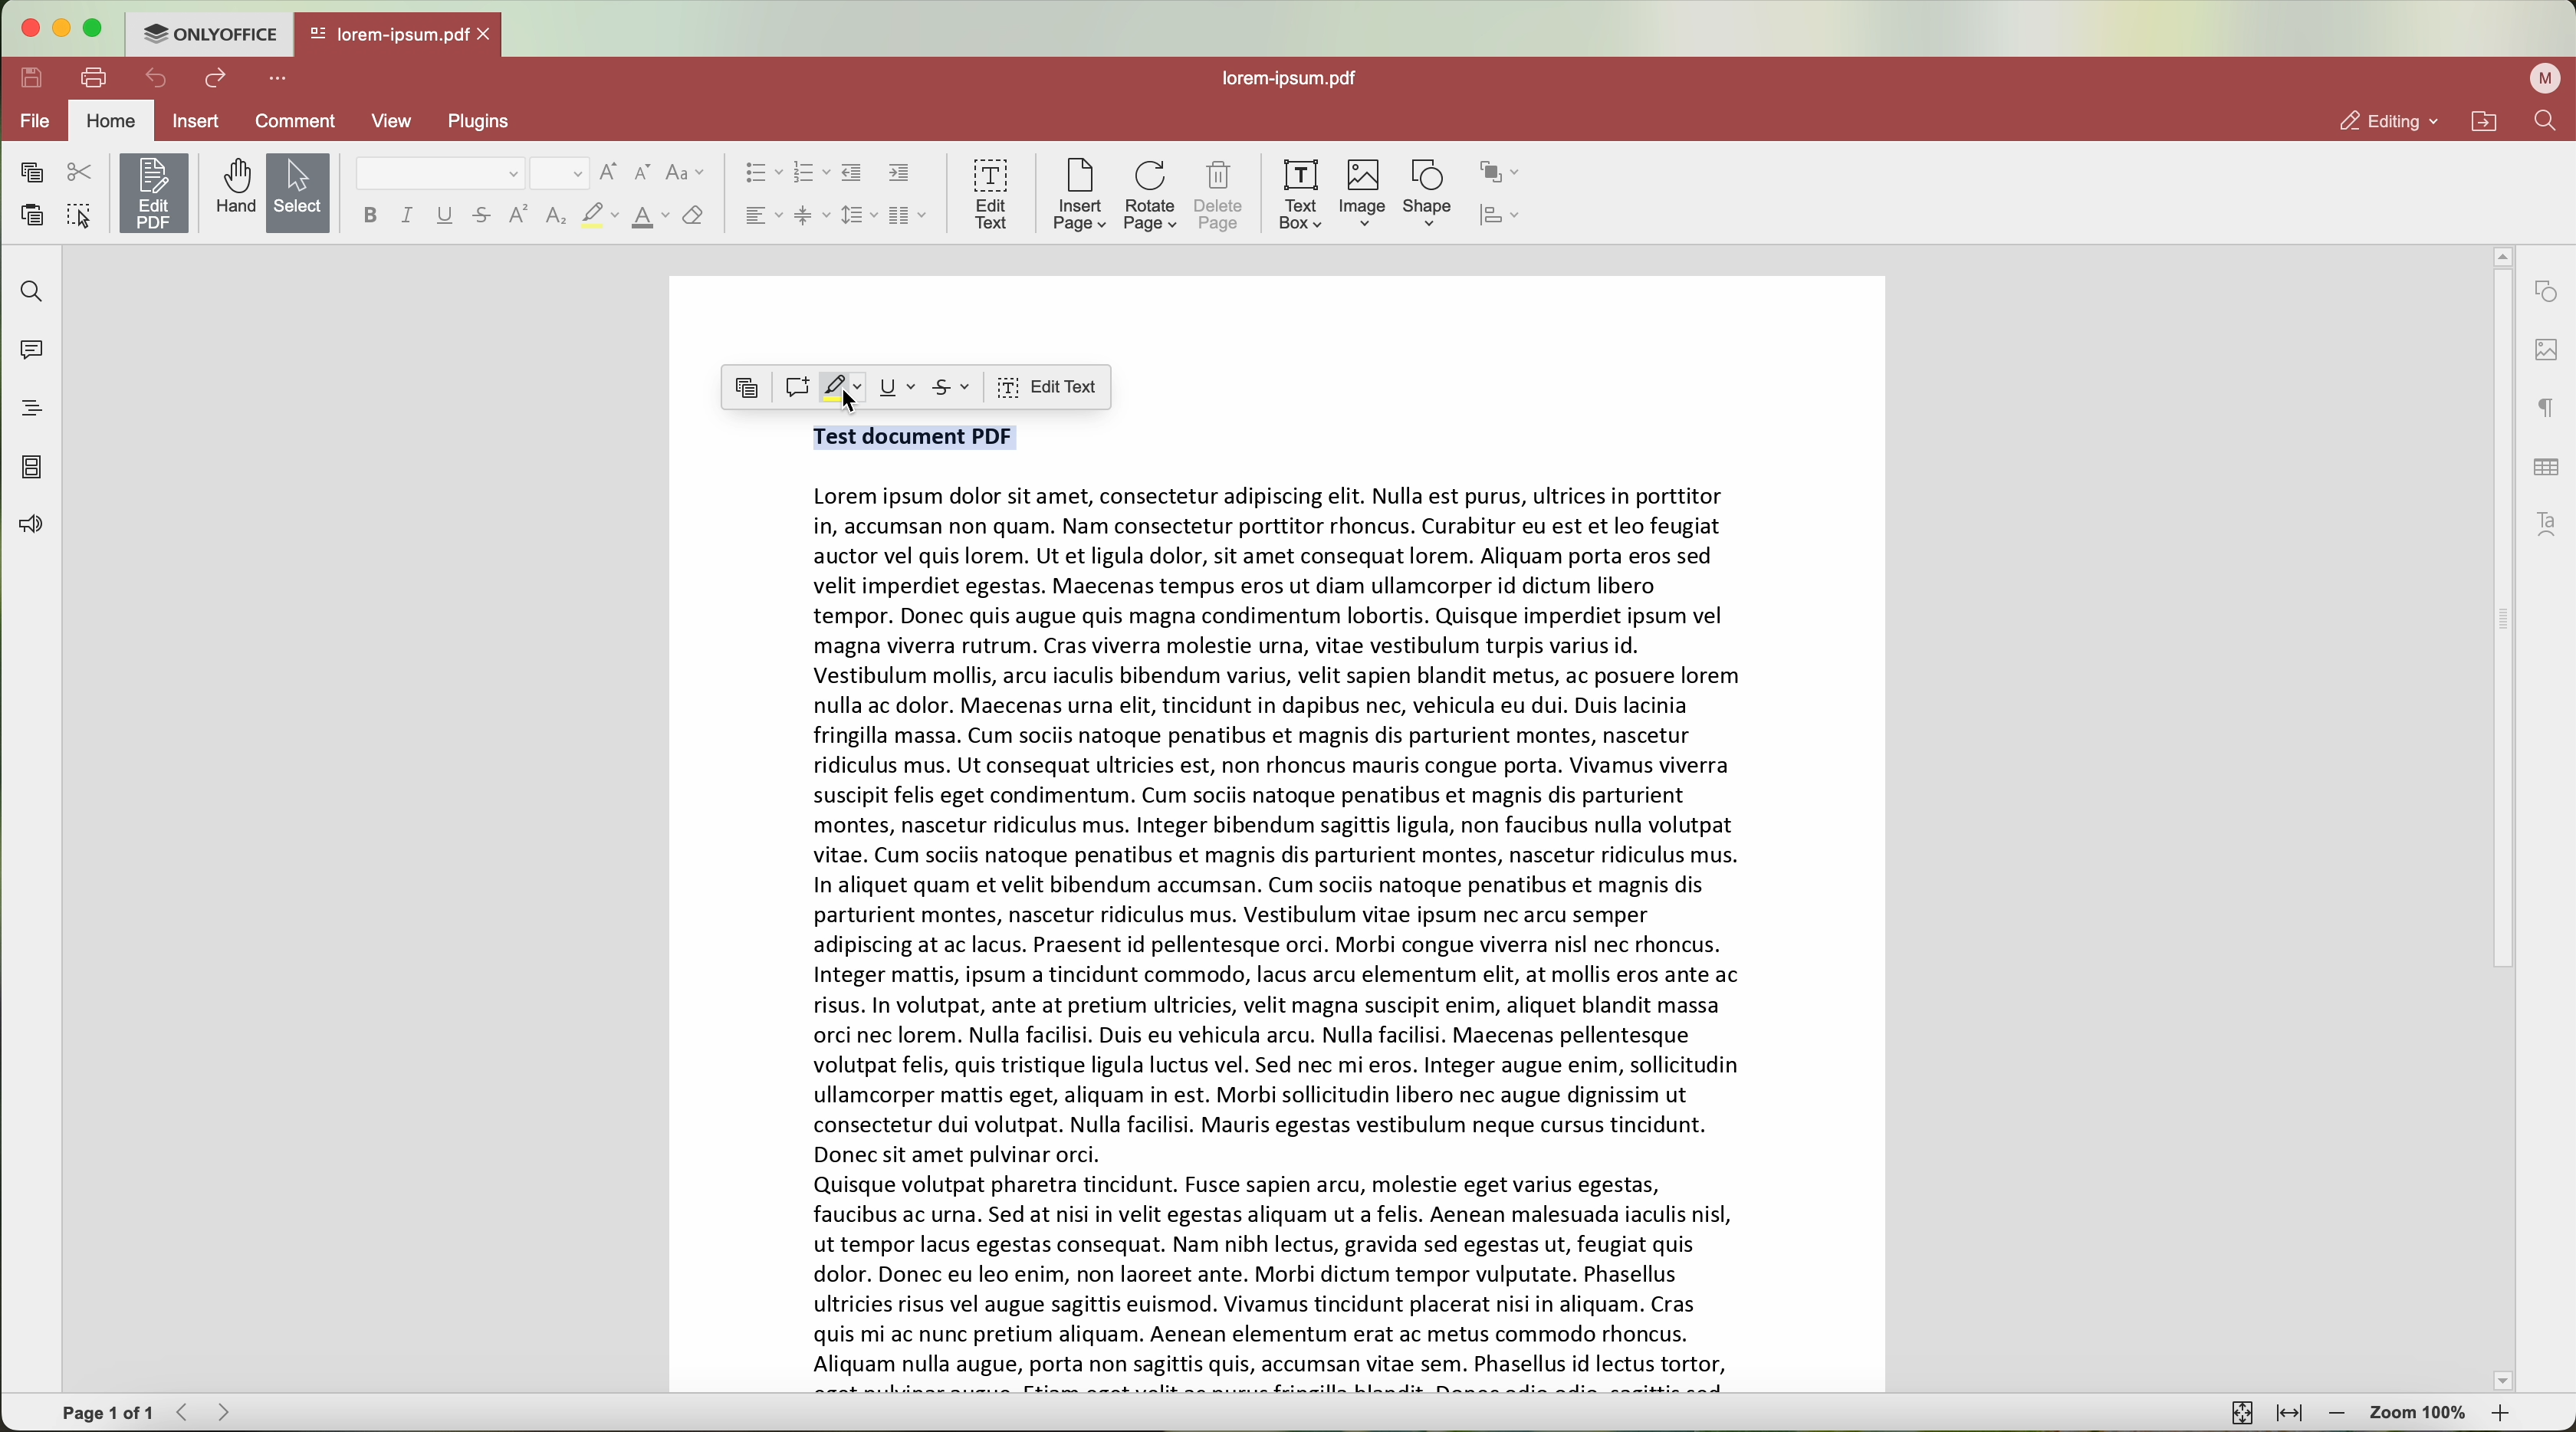  I want to click on superscript, so click(517, 215).